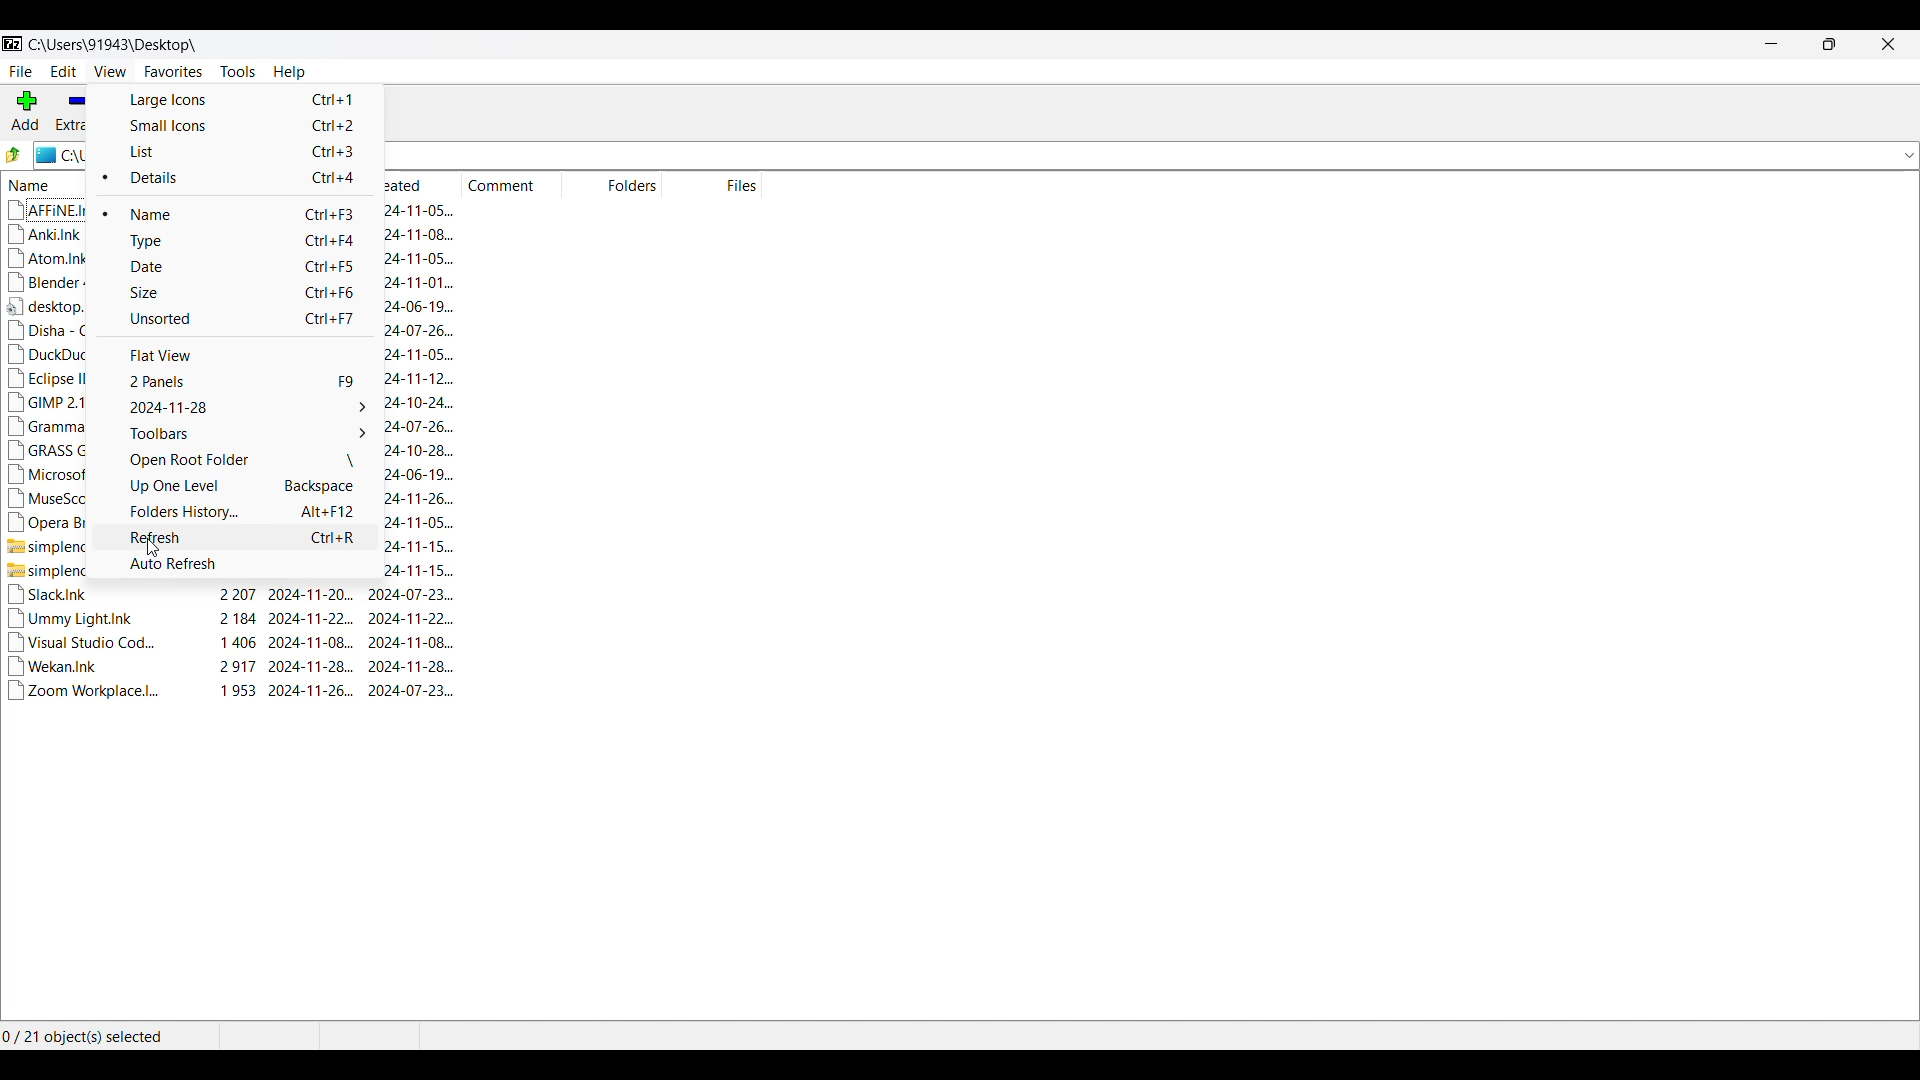 Image resolution: width=1920 pixels, height=1080 pixels. What do you see at coordinates (63, 71) in the screenshot?
I see `Edit` at bounding box center [63, 71].